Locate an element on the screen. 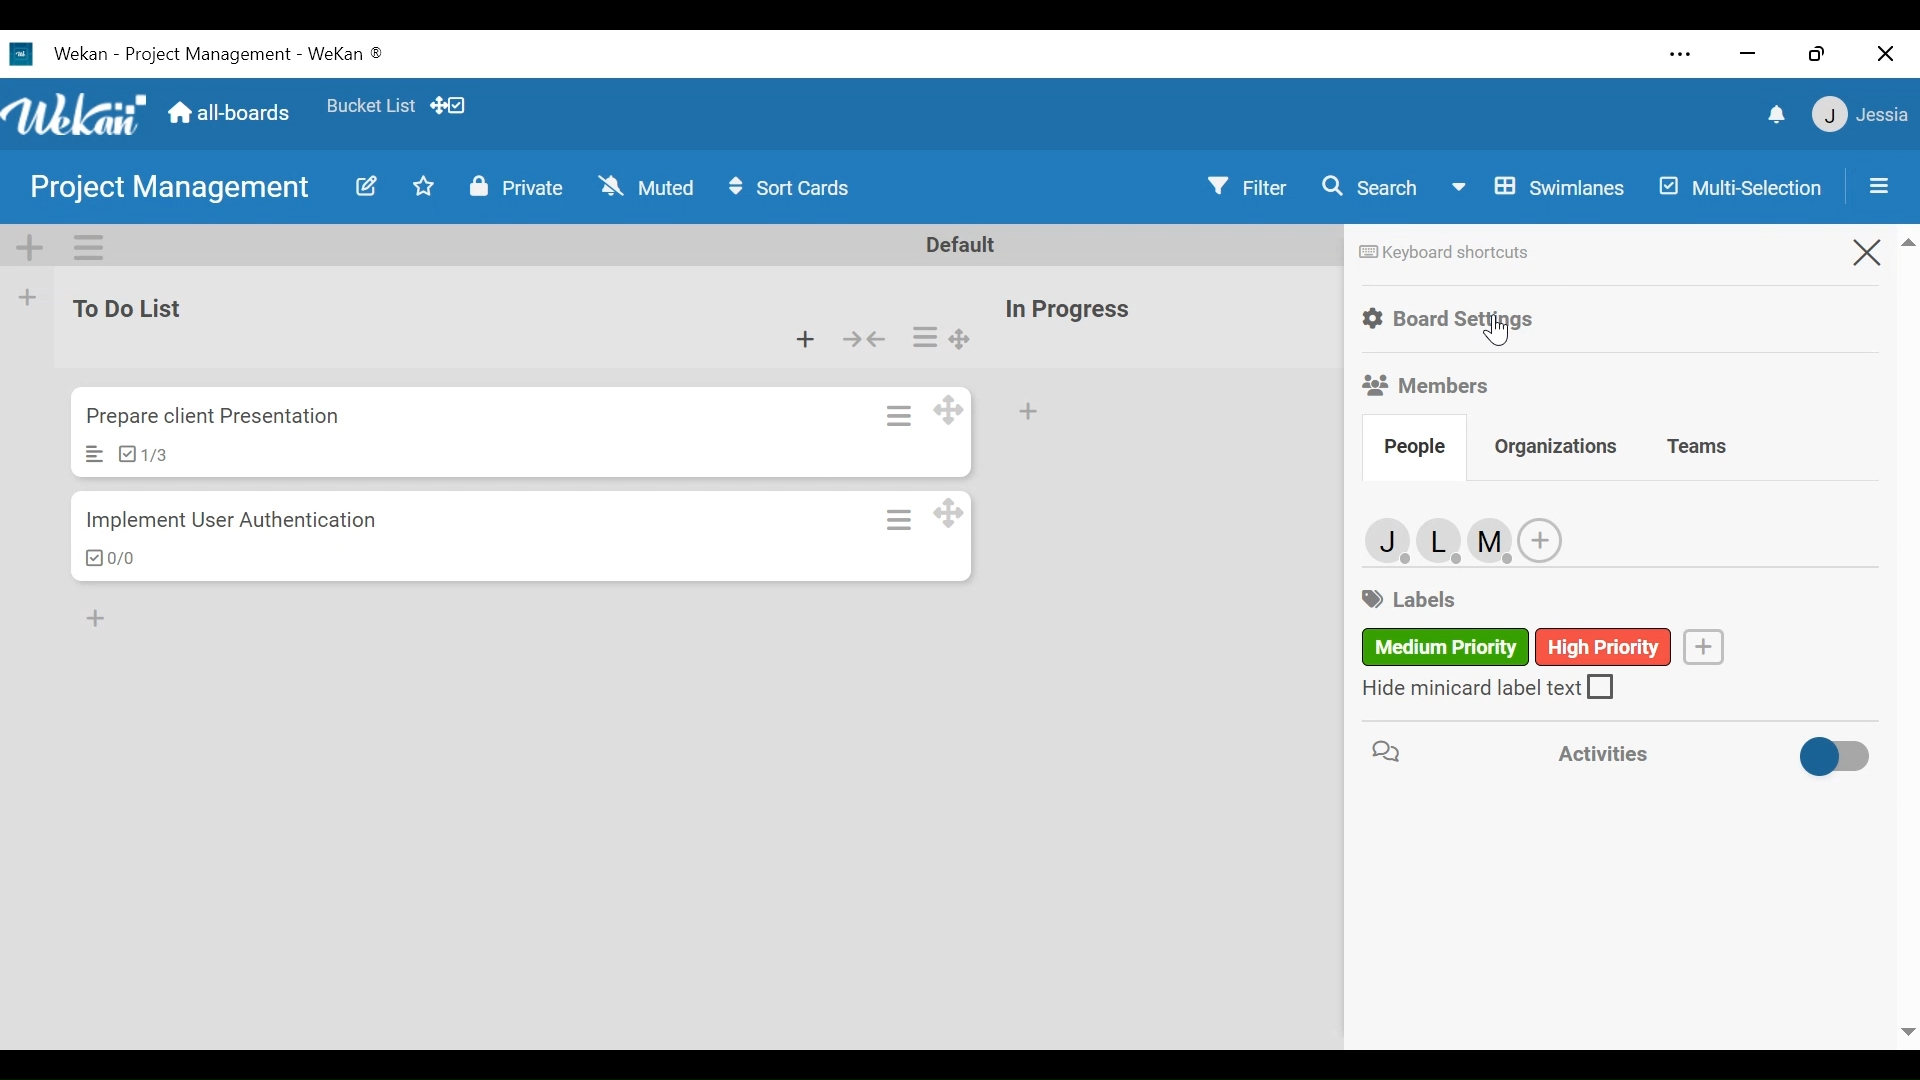 This screenshot has width=1920, height=1080. member 3 is located at coordinates (1495, 542).